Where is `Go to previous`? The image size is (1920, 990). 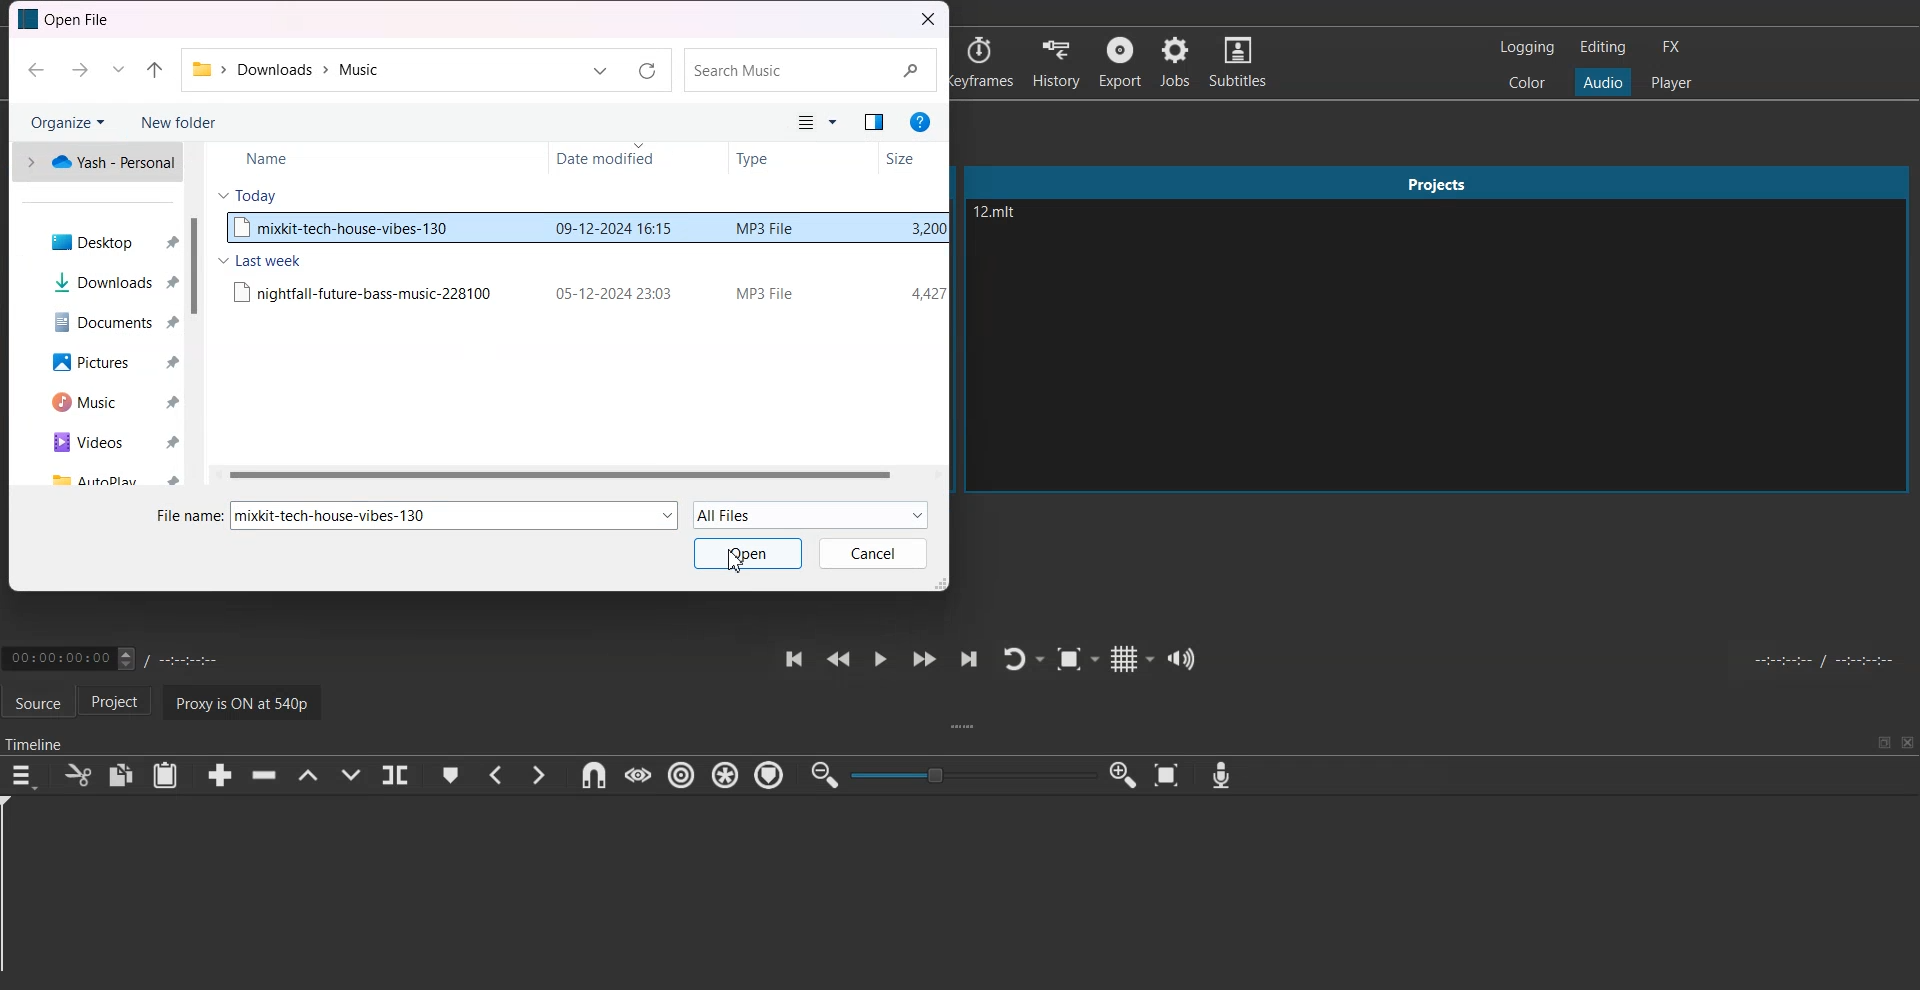
Go to previous is located at coordinates (600, 72).